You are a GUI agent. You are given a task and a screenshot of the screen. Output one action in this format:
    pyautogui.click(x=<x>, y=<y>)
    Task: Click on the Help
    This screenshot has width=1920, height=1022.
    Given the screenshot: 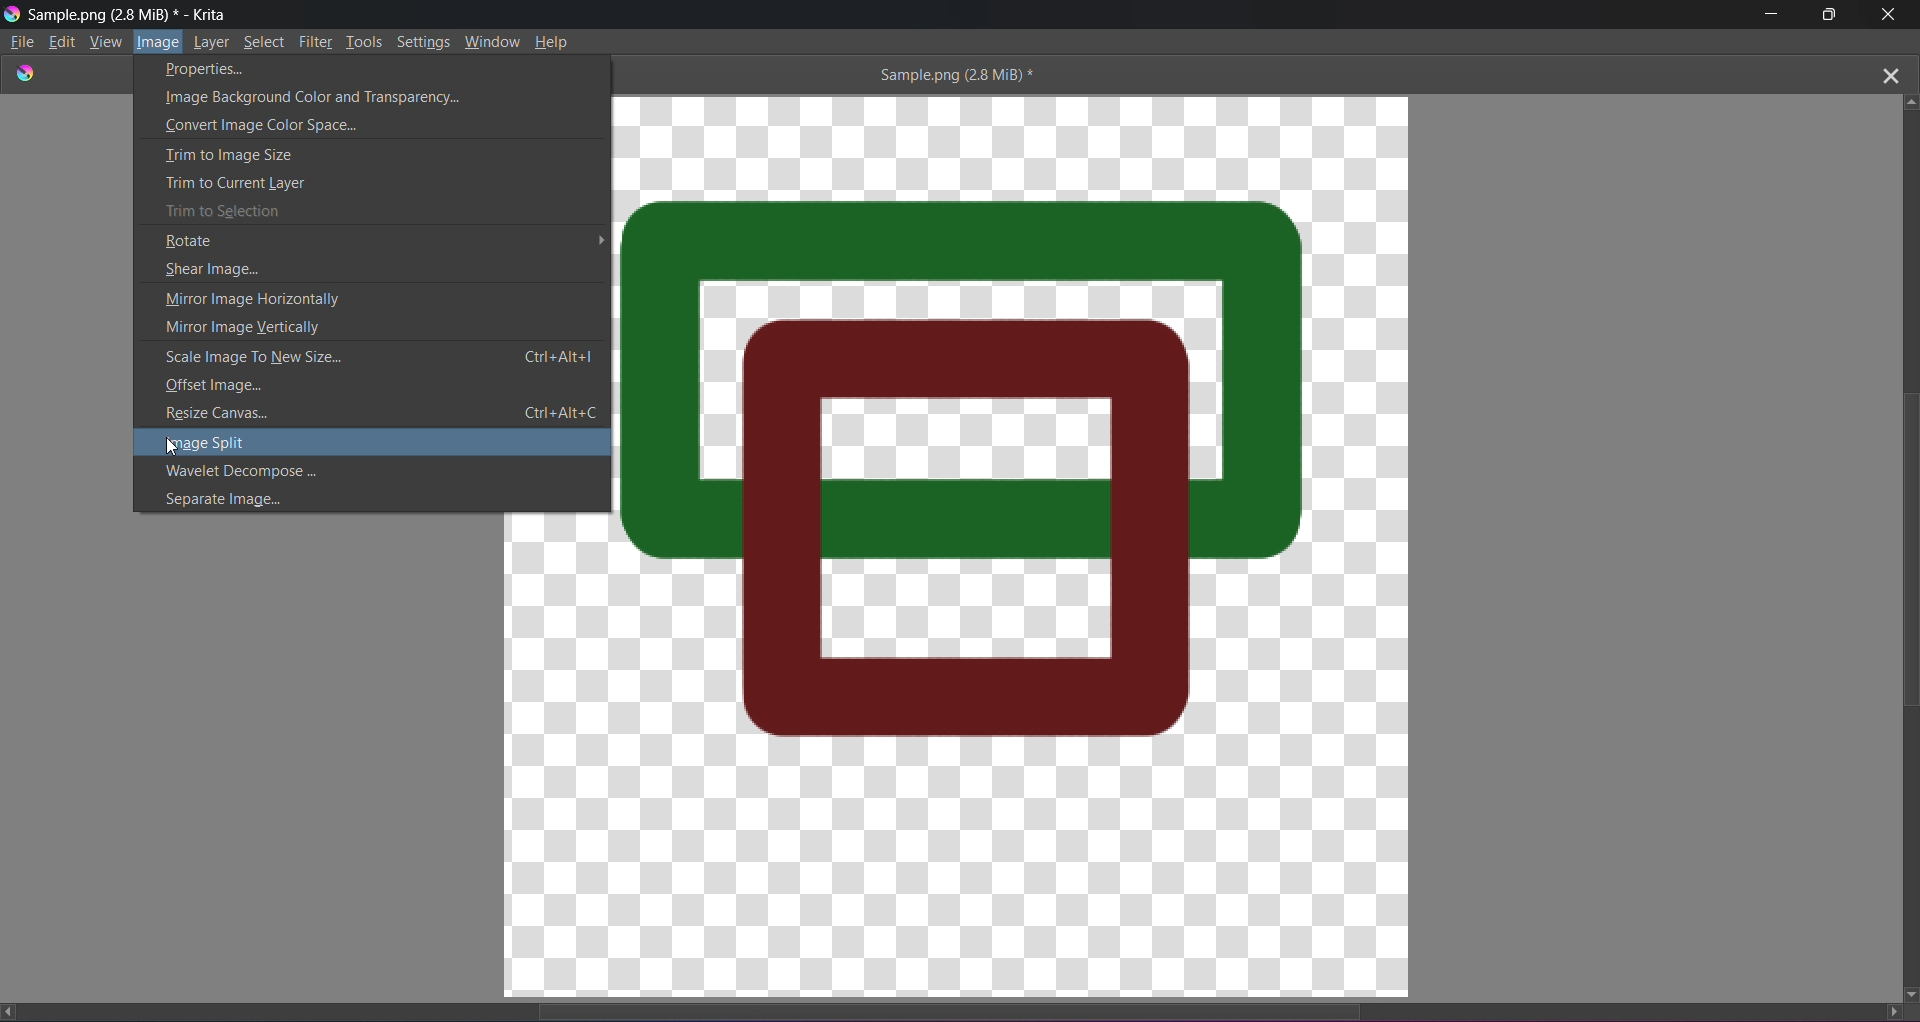 What is the action you would take?
    pyautogui.click(x=554, y=40)
    